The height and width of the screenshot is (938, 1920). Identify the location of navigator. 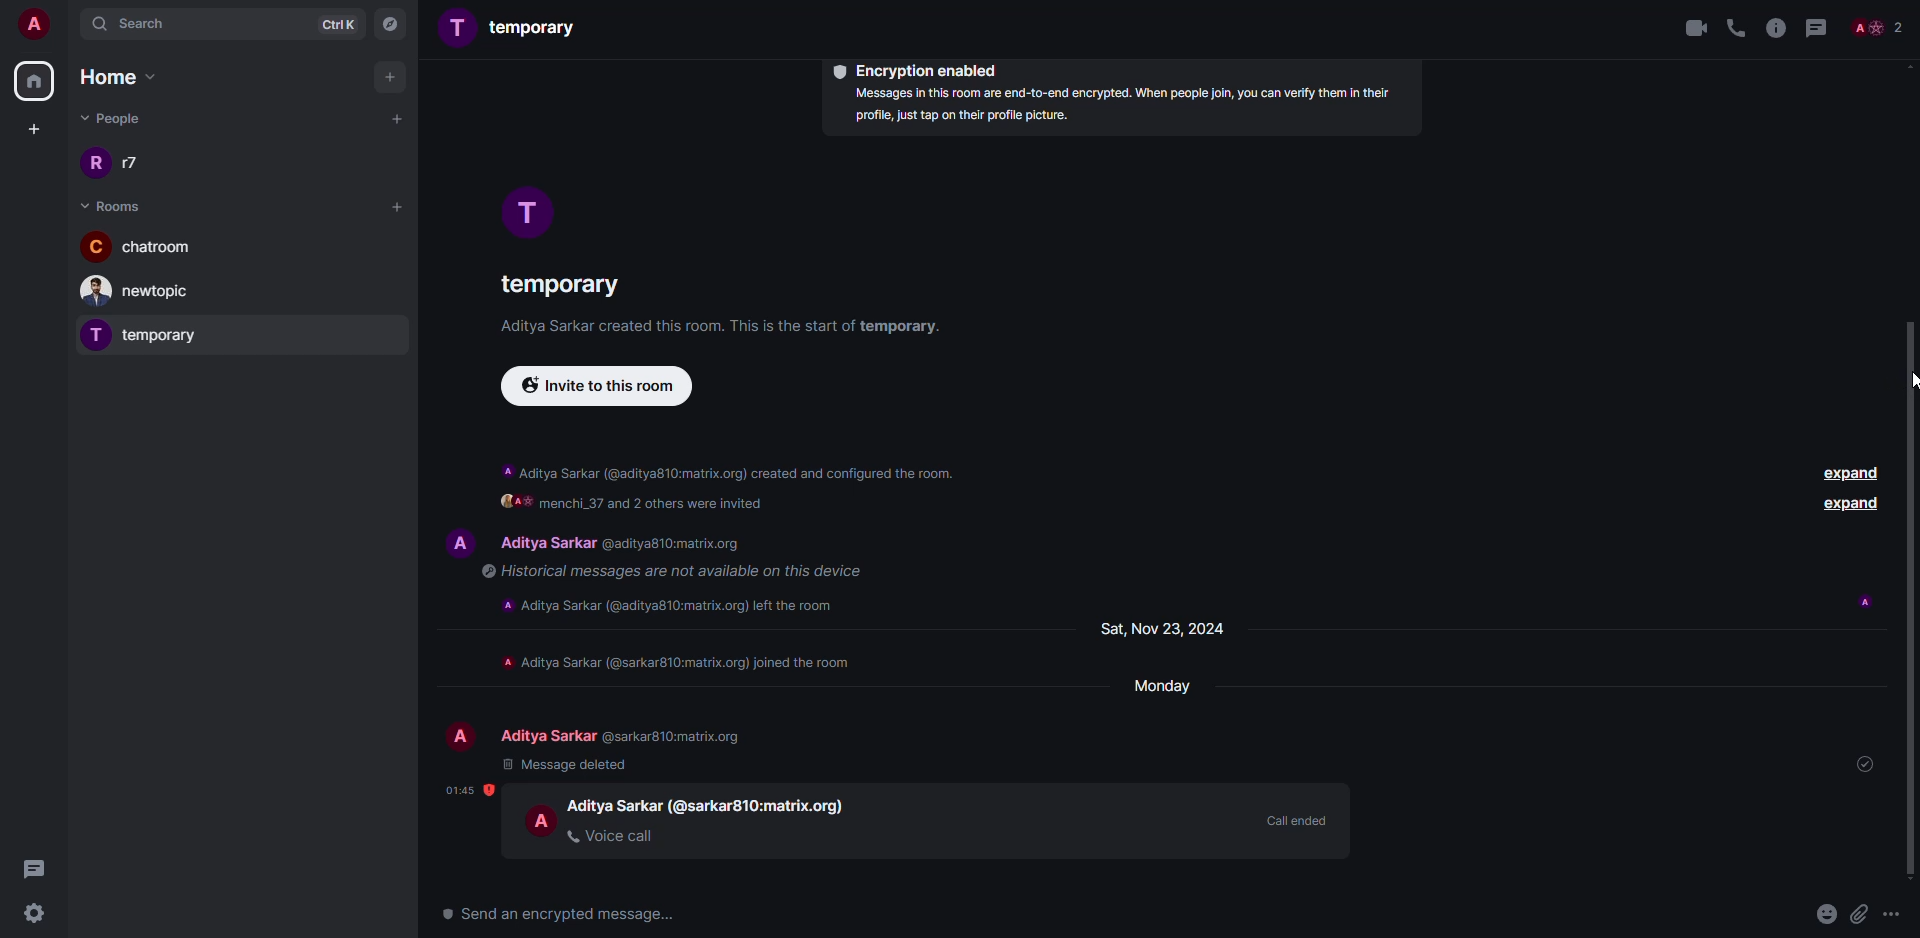
(392, 23).